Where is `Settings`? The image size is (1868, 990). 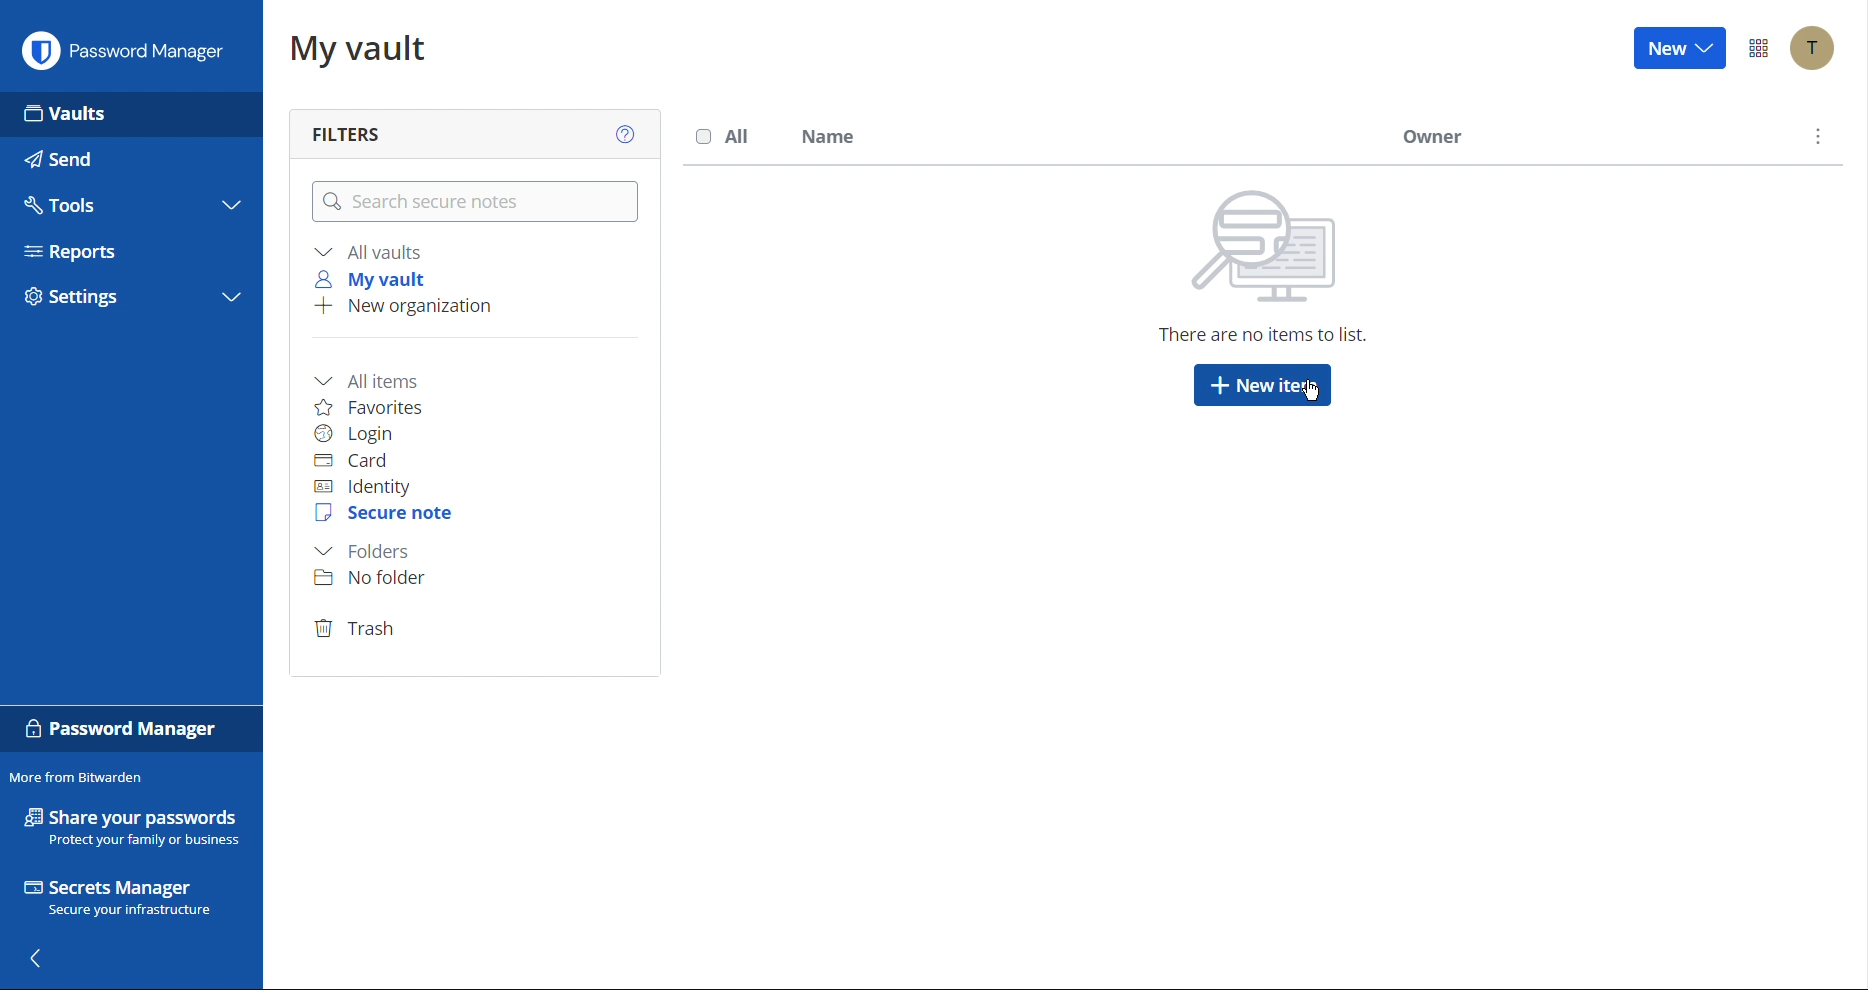 Settings is located at coordinates (80, 295).